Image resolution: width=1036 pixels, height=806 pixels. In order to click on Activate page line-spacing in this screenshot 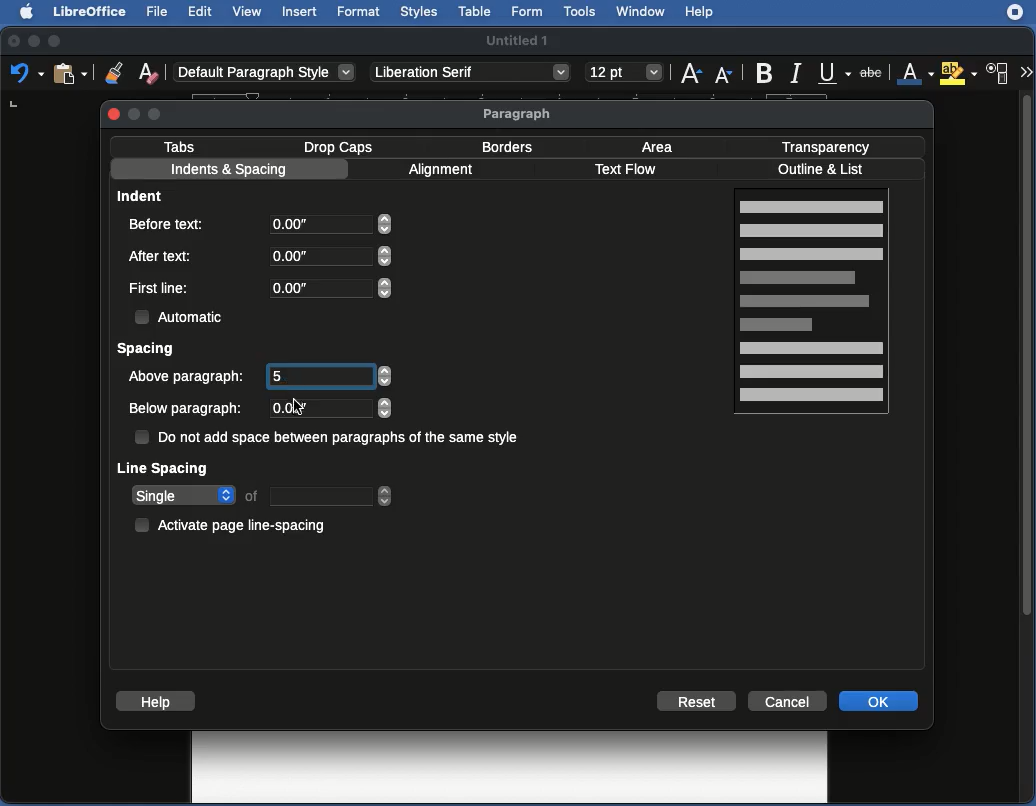, I will do `click(234, 522)`.